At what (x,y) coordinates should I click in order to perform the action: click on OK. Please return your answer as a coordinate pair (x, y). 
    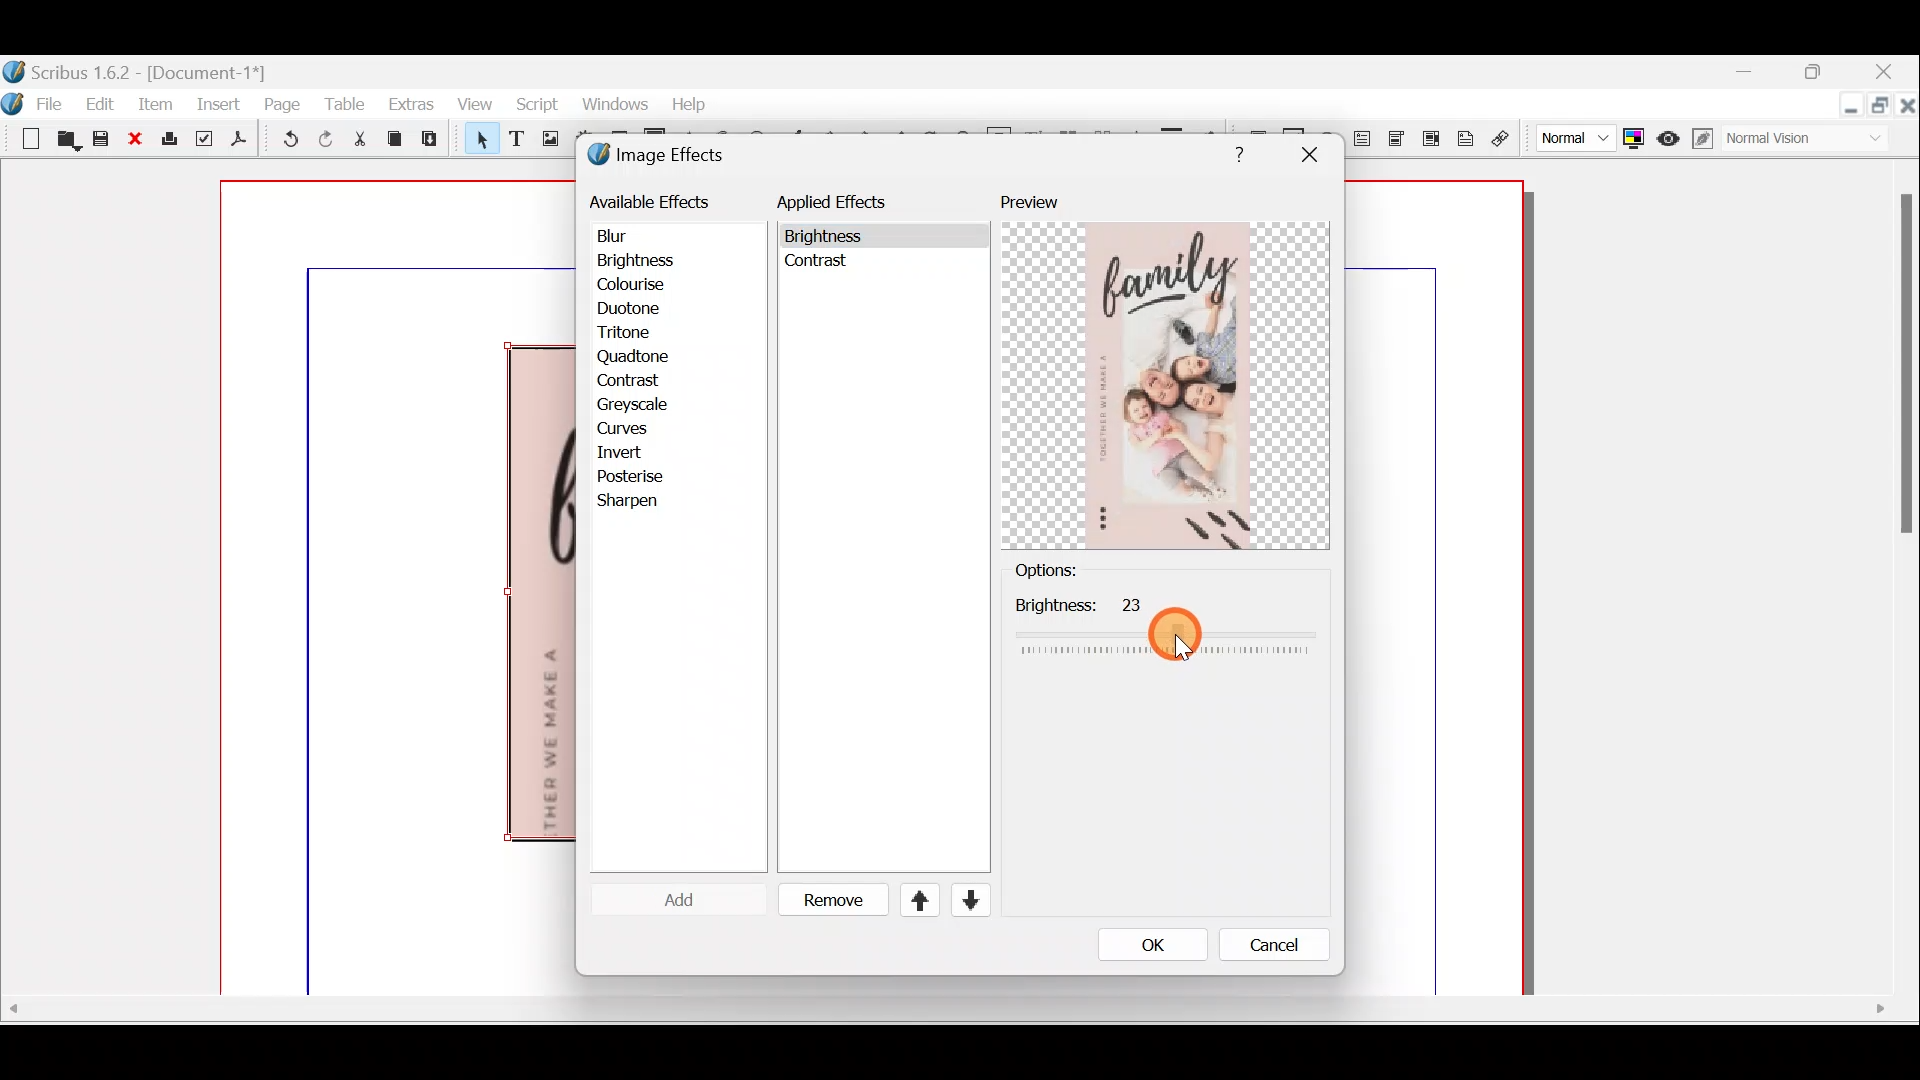
    Looking at the image, I should click on (1147, 944).